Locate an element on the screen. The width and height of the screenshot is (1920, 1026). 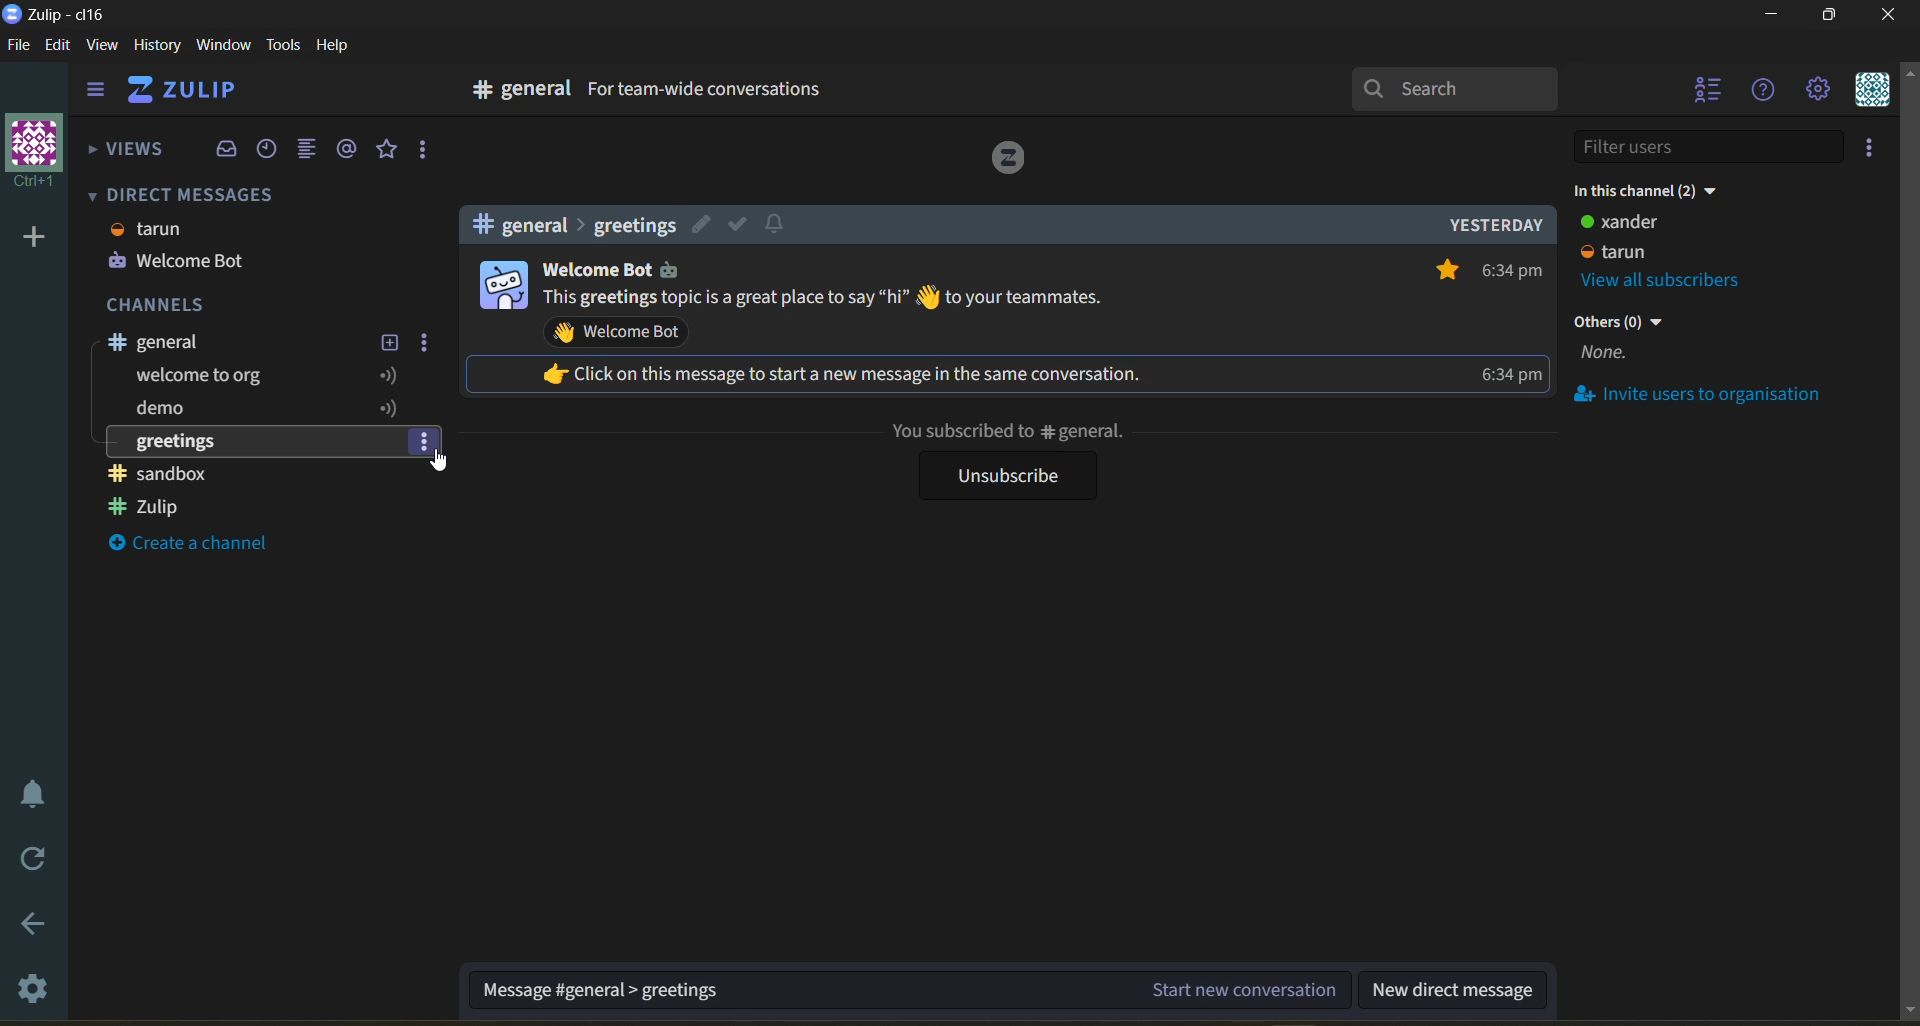
add  a new organisation is located at coordinates (35, 243).